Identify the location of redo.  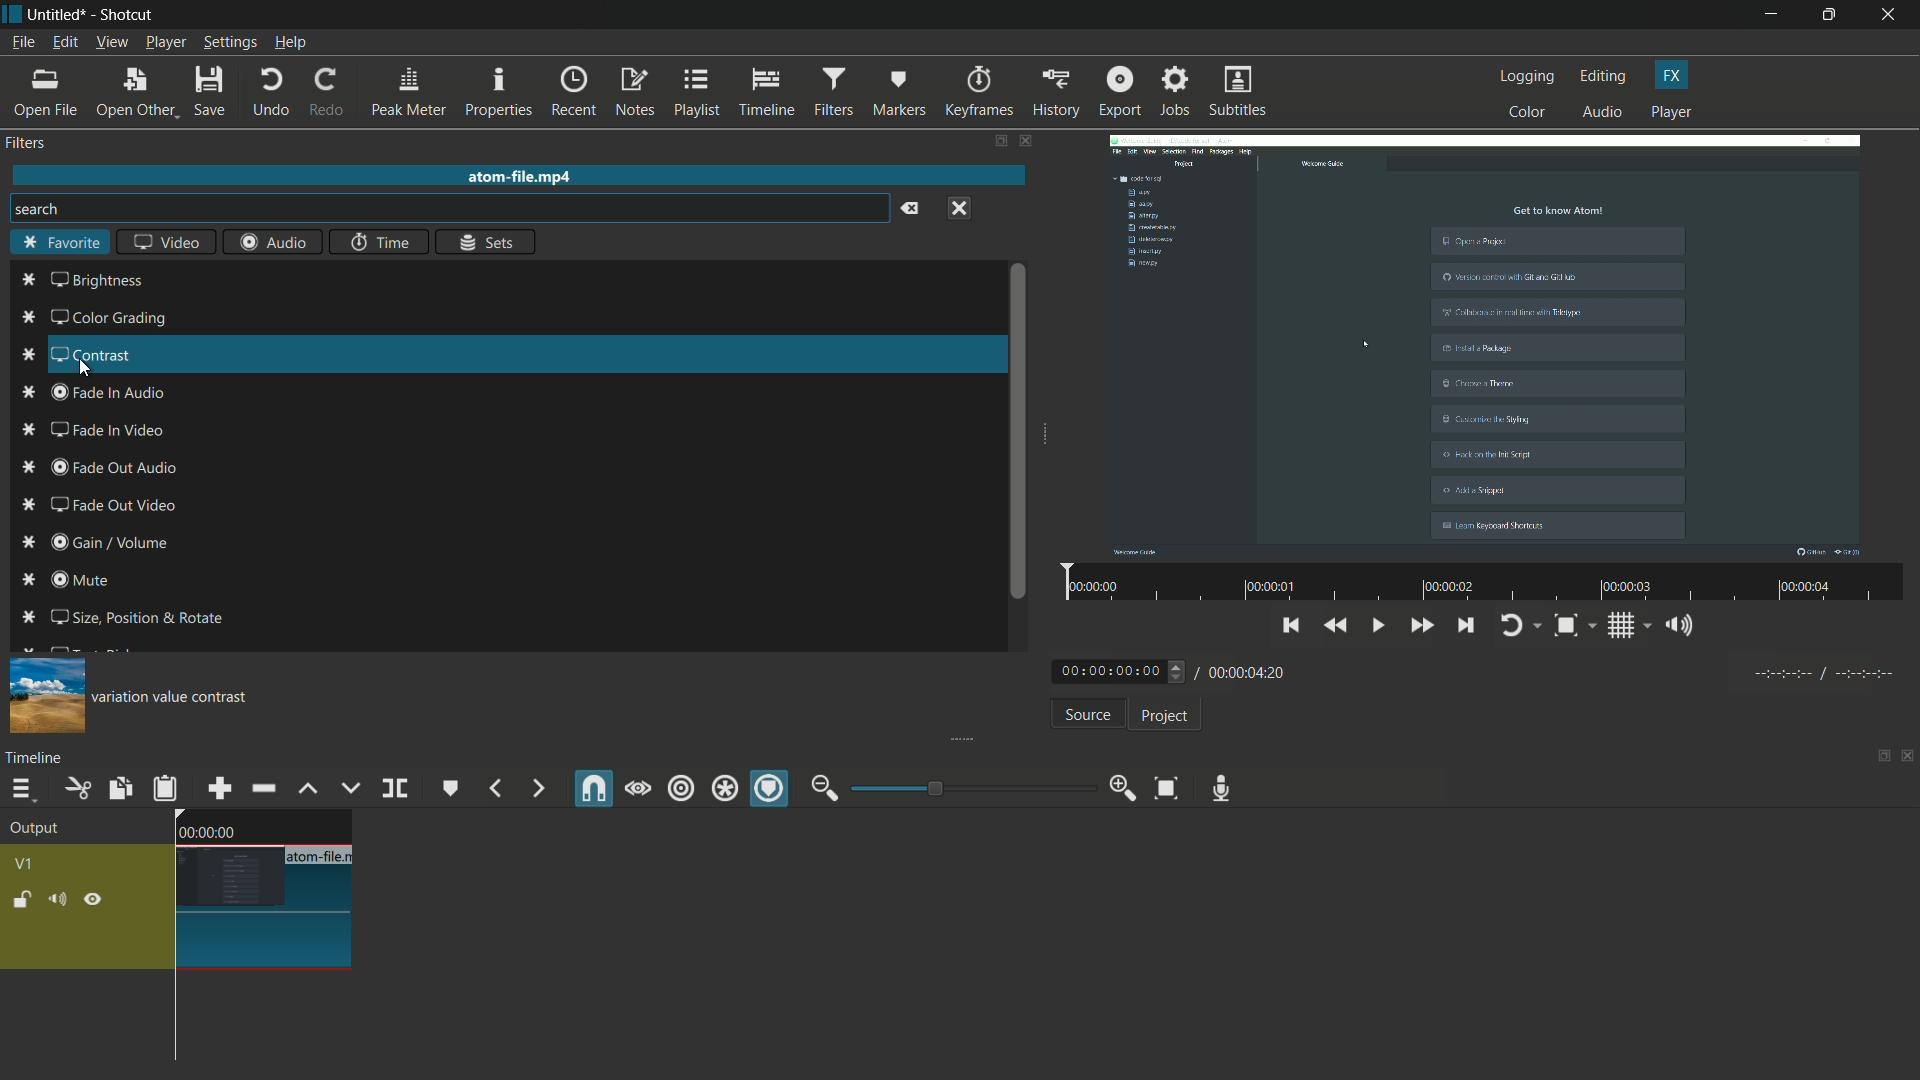
(325, 92).